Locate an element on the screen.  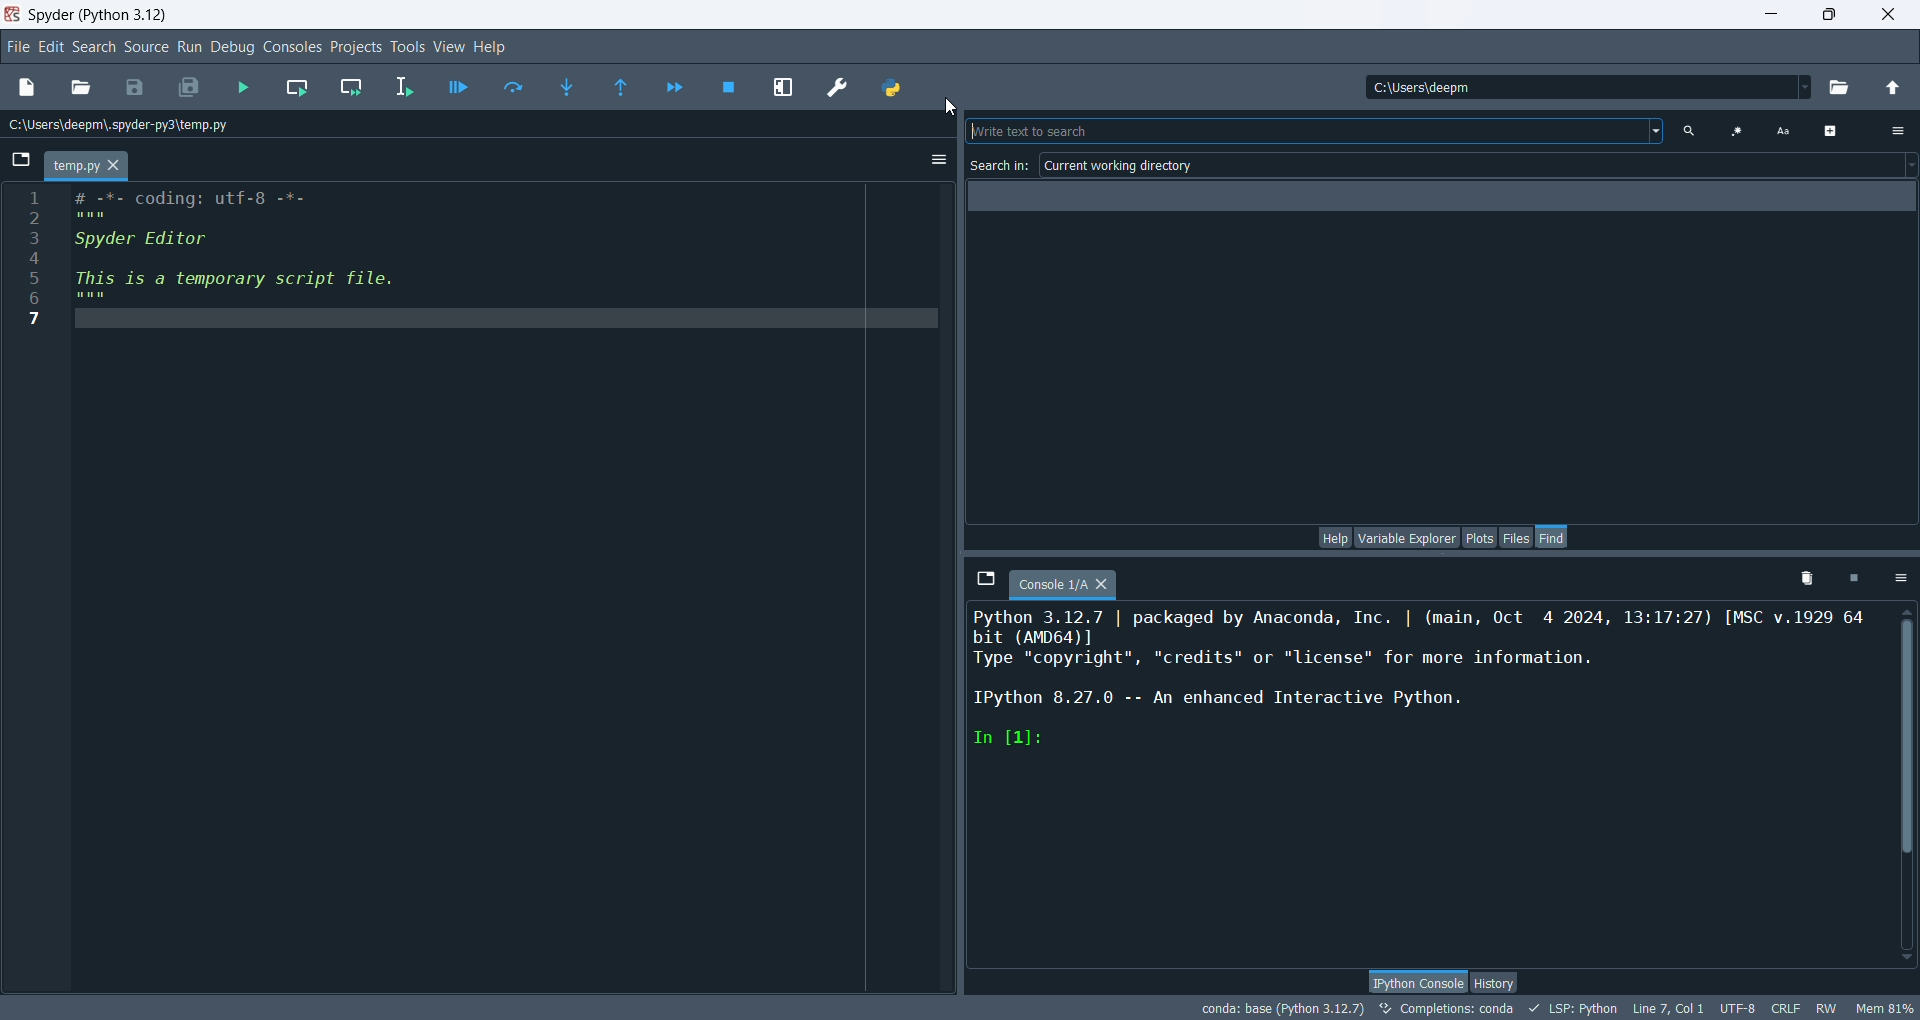
CRLF is located at coordinates (1785, 1008).